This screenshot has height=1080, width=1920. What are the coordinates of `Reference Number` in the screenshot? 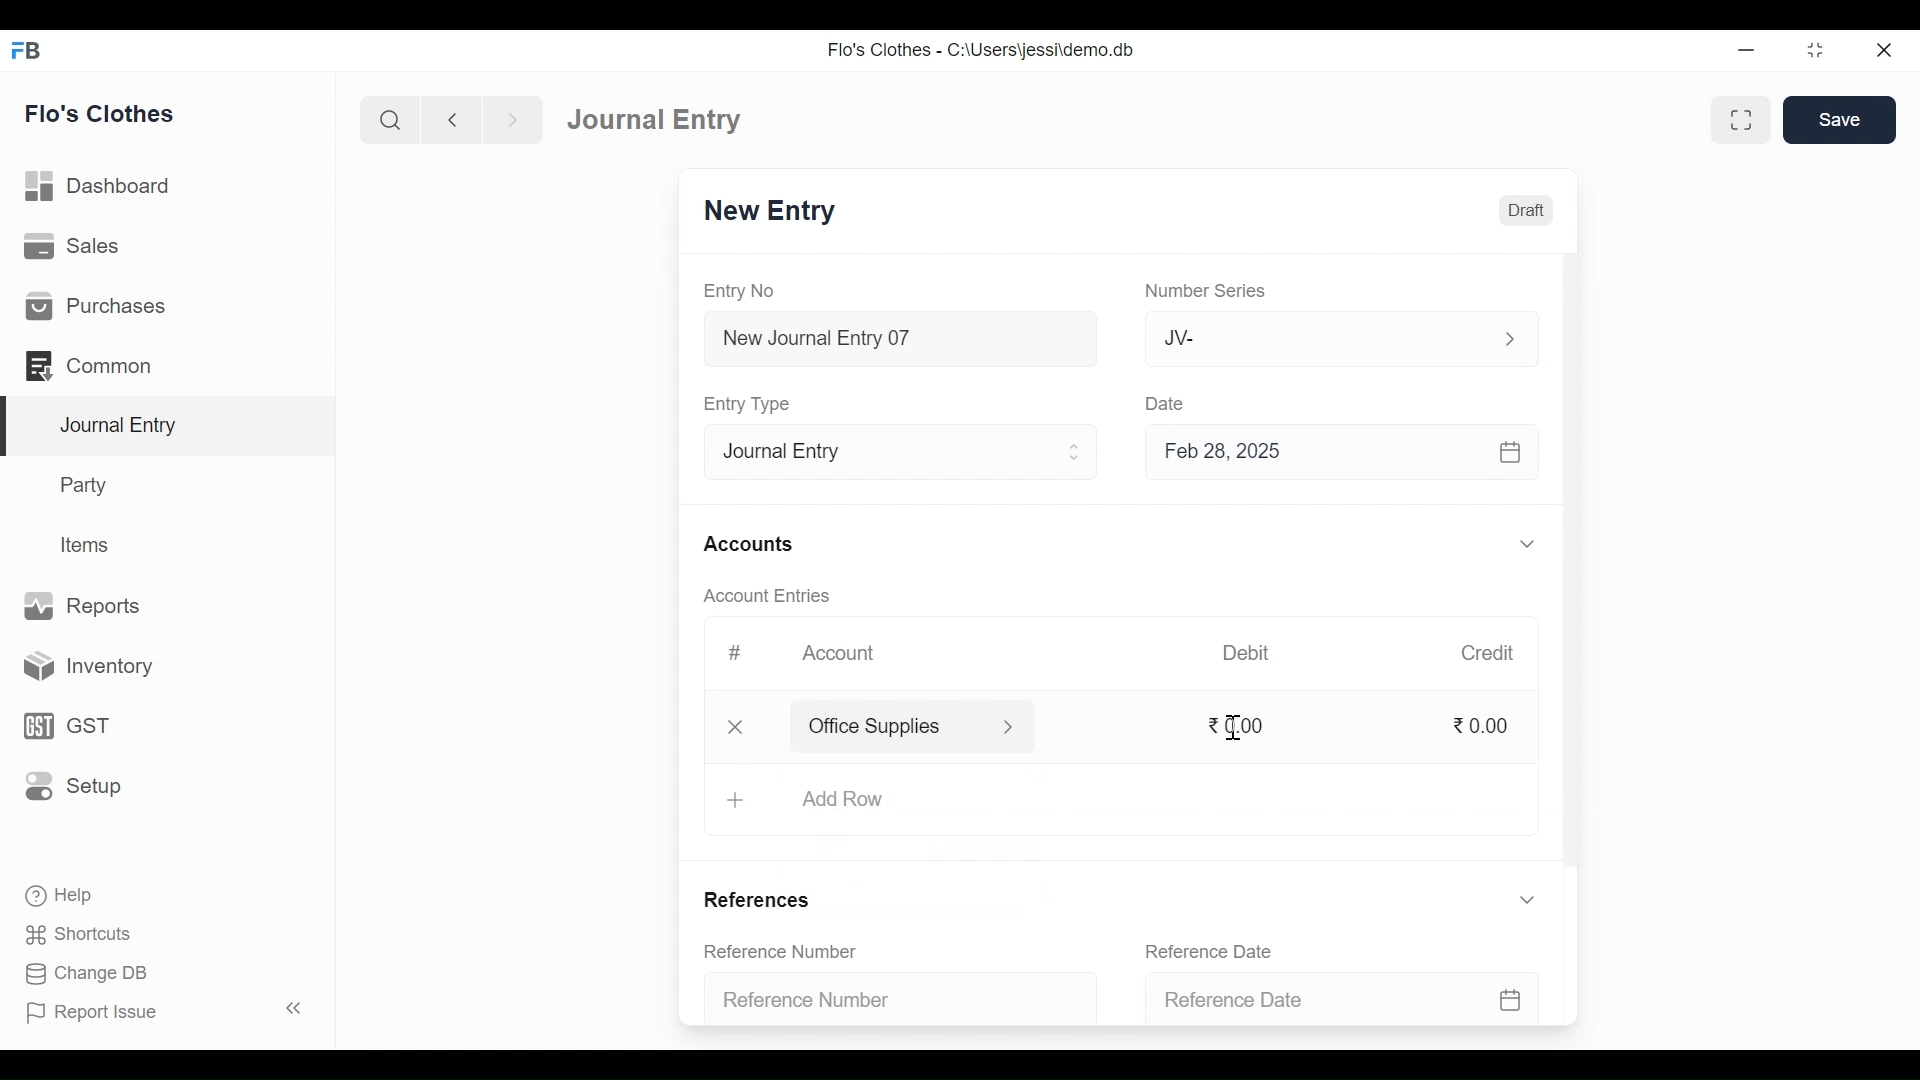 It's located at (782, 950).